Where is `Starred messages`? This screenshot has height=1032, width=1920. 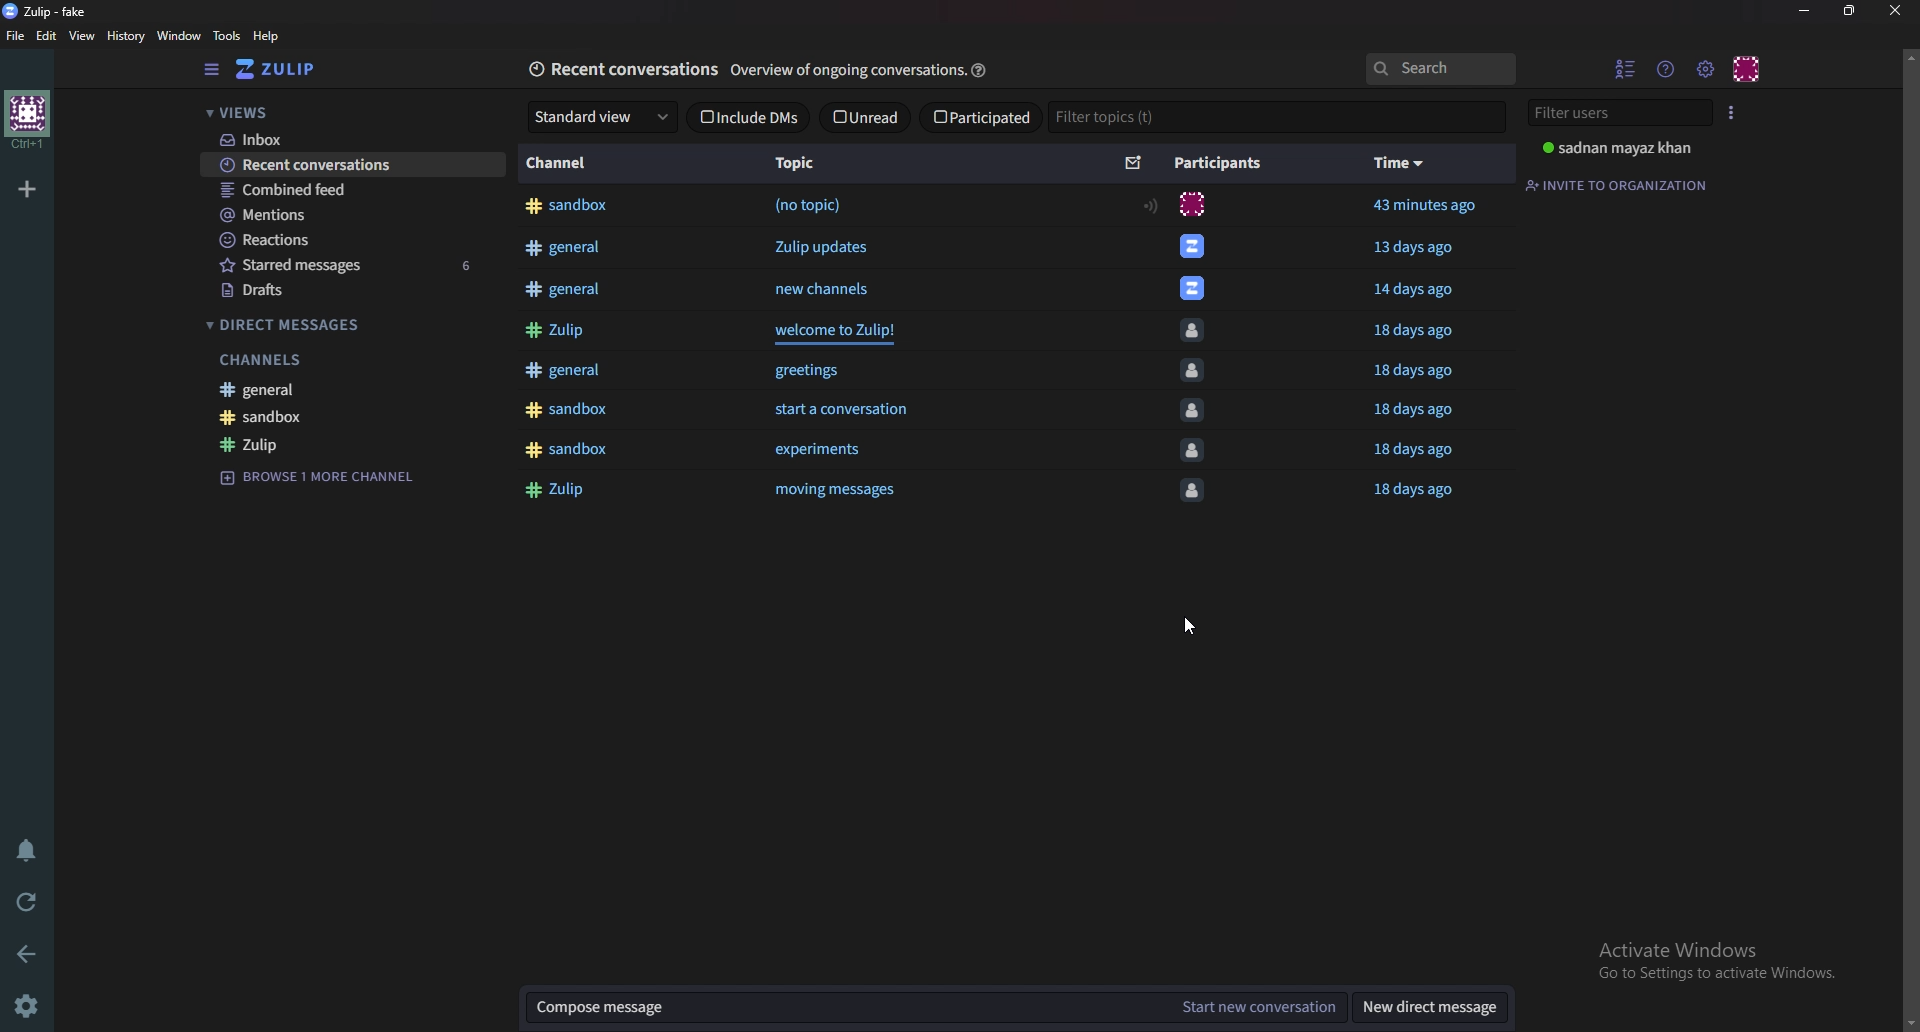 Starred messages is located at coordinates (359, 265).